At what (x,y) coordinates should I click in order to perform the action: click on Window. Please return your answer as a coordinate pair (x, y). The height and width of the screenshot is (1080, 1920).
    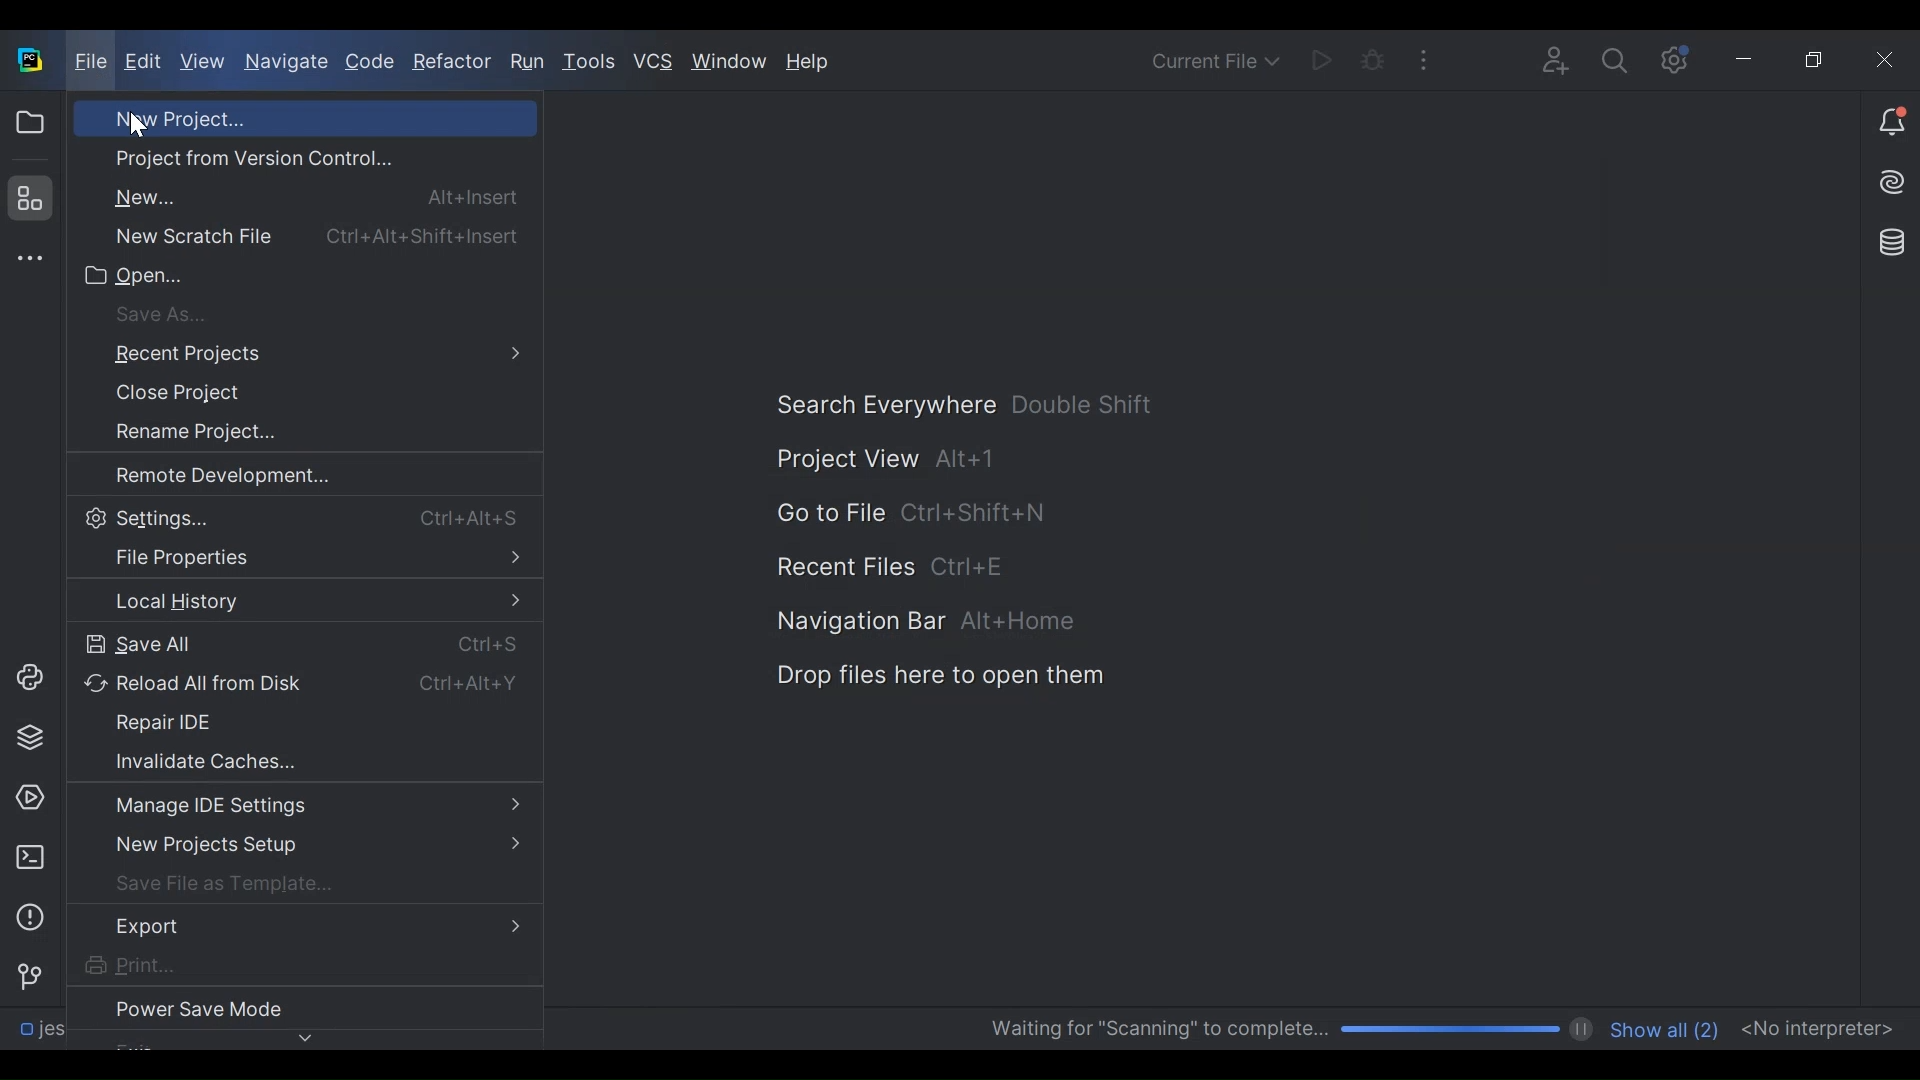
    Looking at the image, I should click on (729, 63).